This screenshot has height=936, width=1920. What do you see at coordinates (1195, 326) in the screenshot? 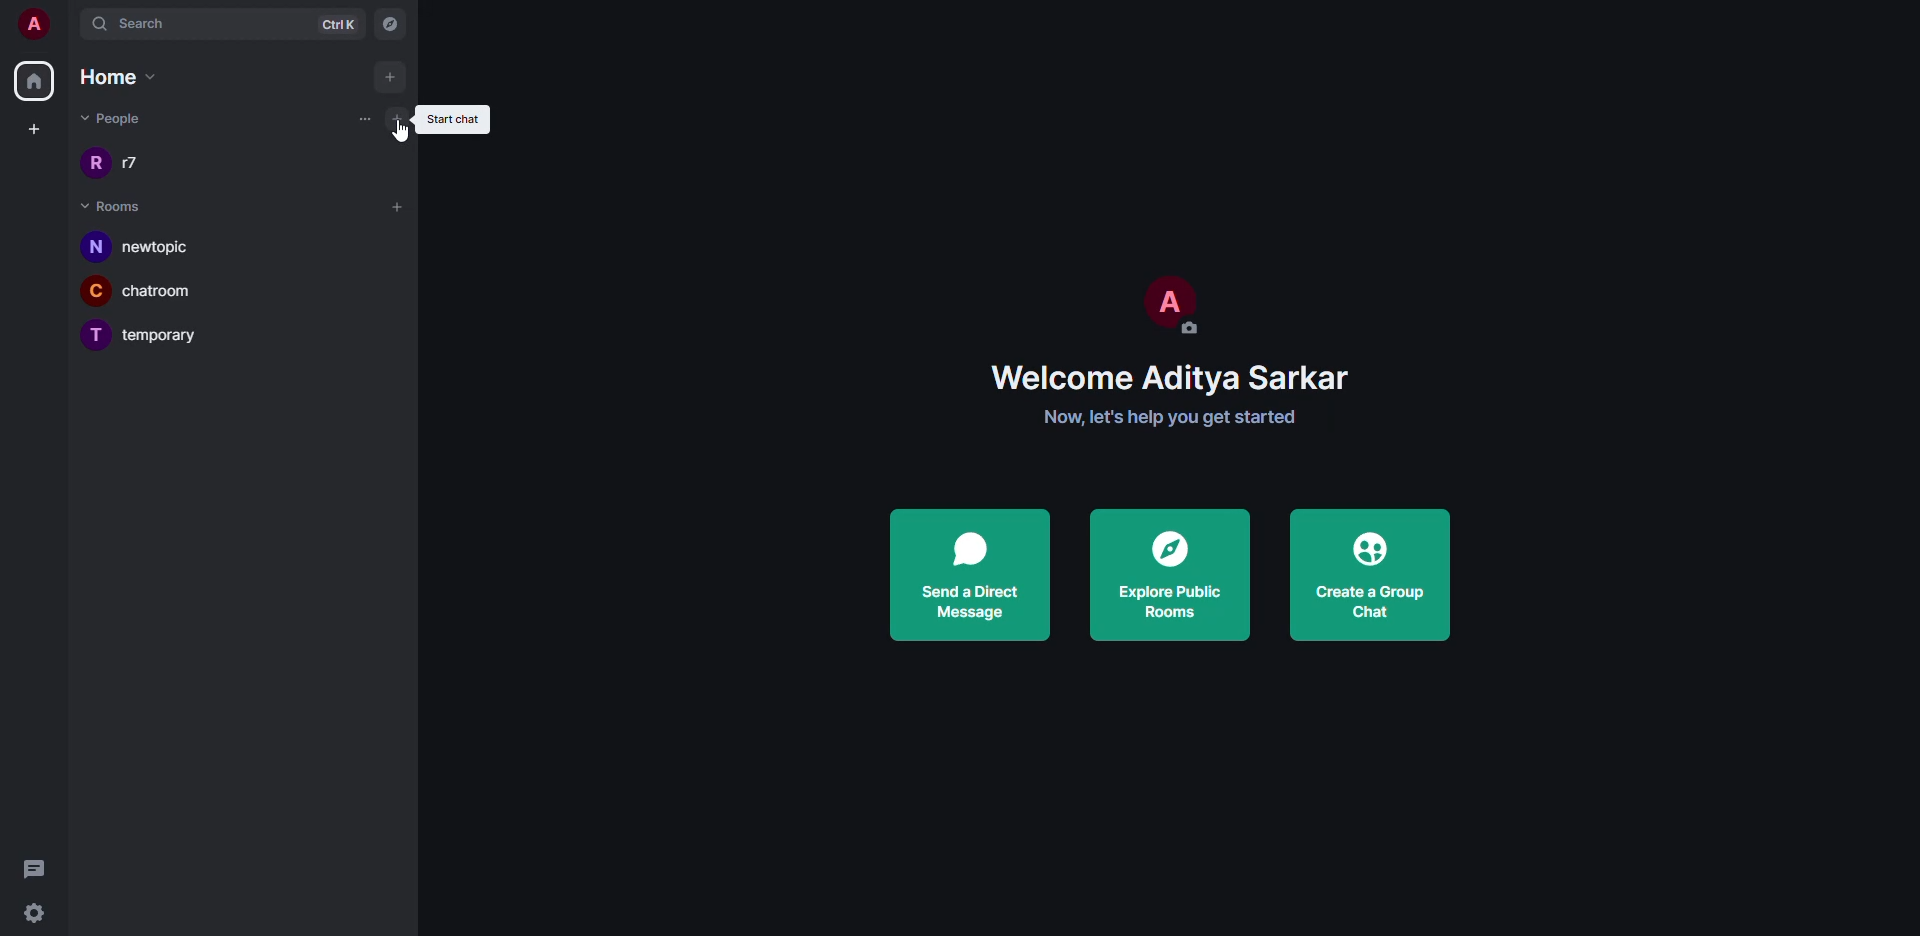
I see `edit` at bounding box center [1195, 326].